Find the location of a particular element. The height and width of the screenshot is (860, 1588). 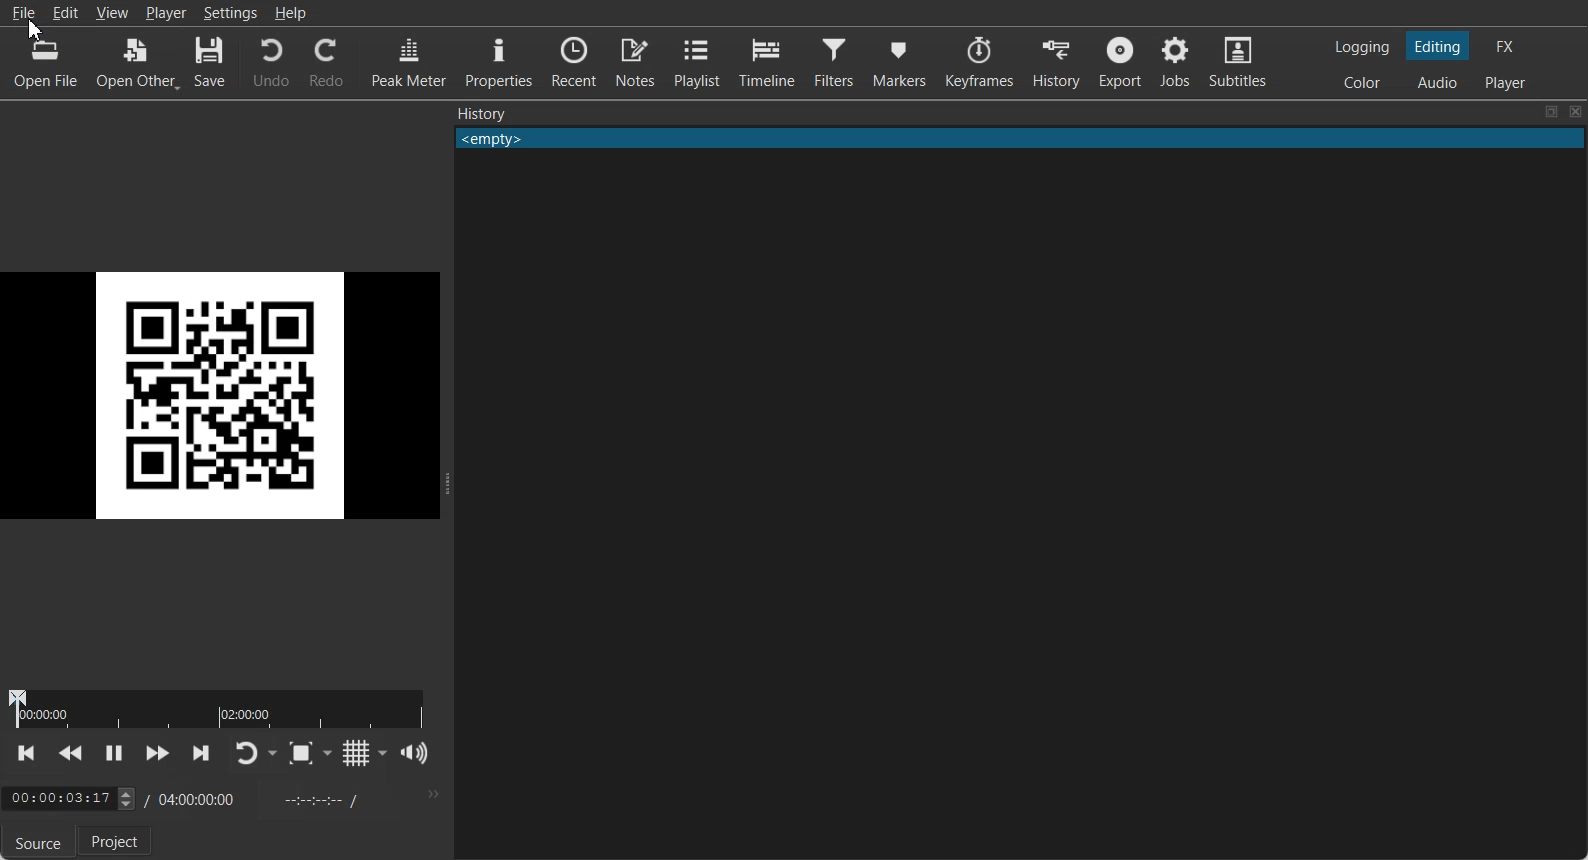

Drop down box is located at coordinates (274, 753).